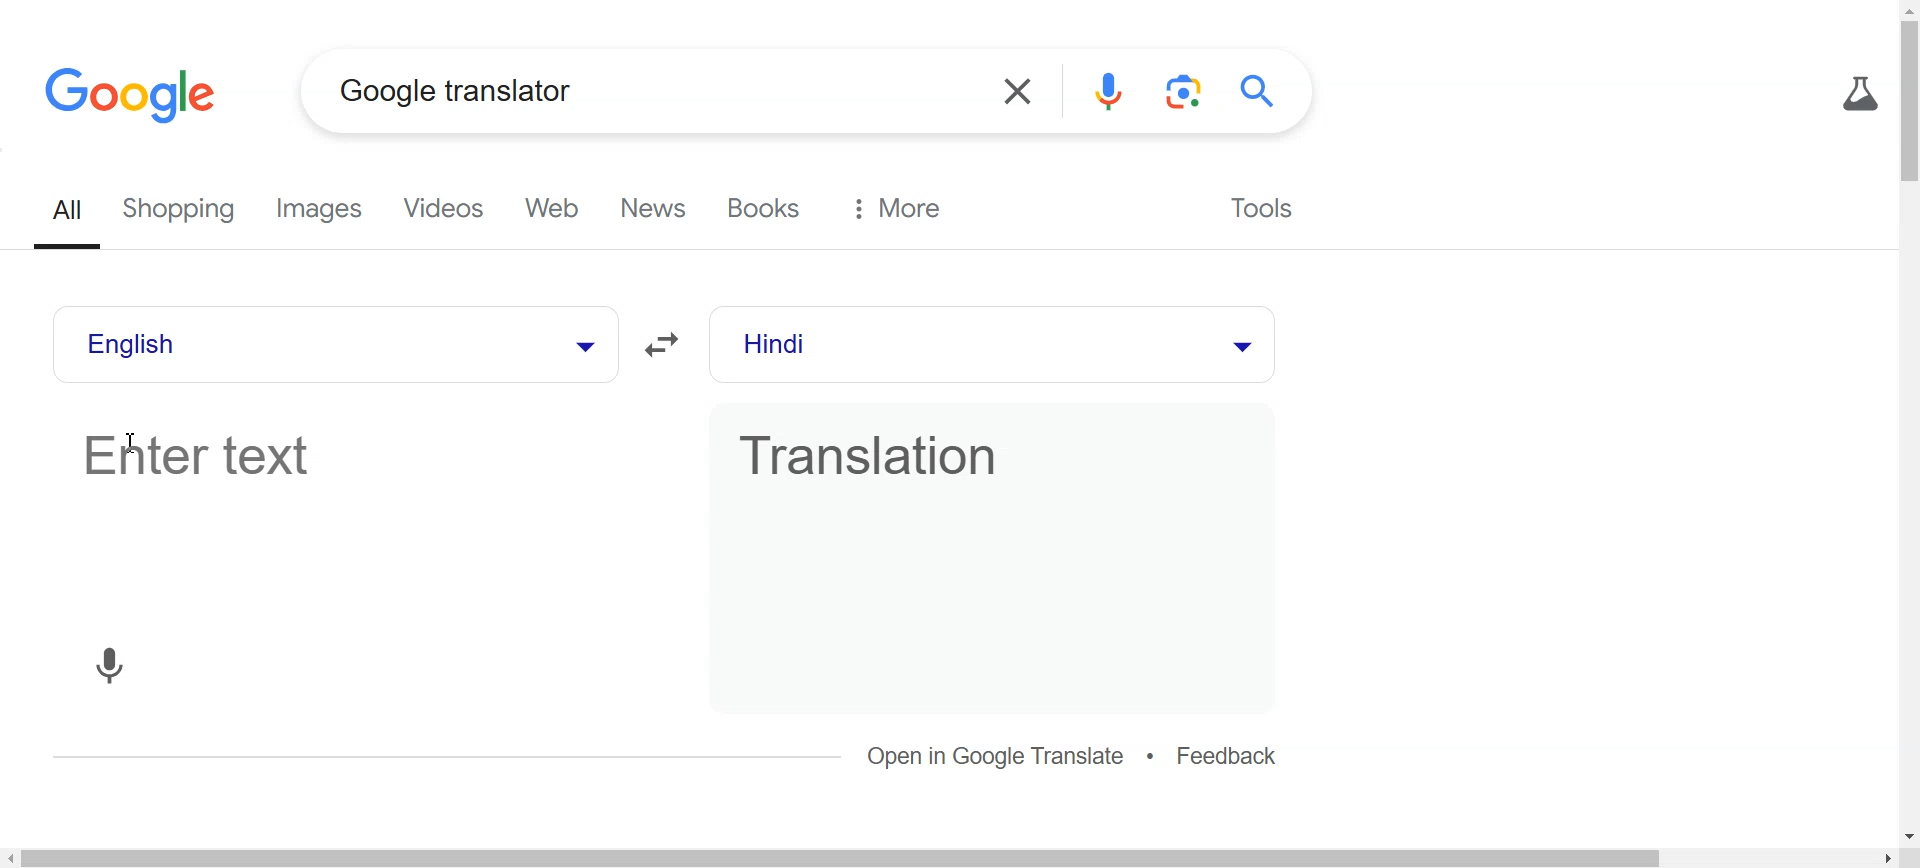  Describe the element at coordinates (989, 508) in the screenshot. I see `Translate window` at that location.